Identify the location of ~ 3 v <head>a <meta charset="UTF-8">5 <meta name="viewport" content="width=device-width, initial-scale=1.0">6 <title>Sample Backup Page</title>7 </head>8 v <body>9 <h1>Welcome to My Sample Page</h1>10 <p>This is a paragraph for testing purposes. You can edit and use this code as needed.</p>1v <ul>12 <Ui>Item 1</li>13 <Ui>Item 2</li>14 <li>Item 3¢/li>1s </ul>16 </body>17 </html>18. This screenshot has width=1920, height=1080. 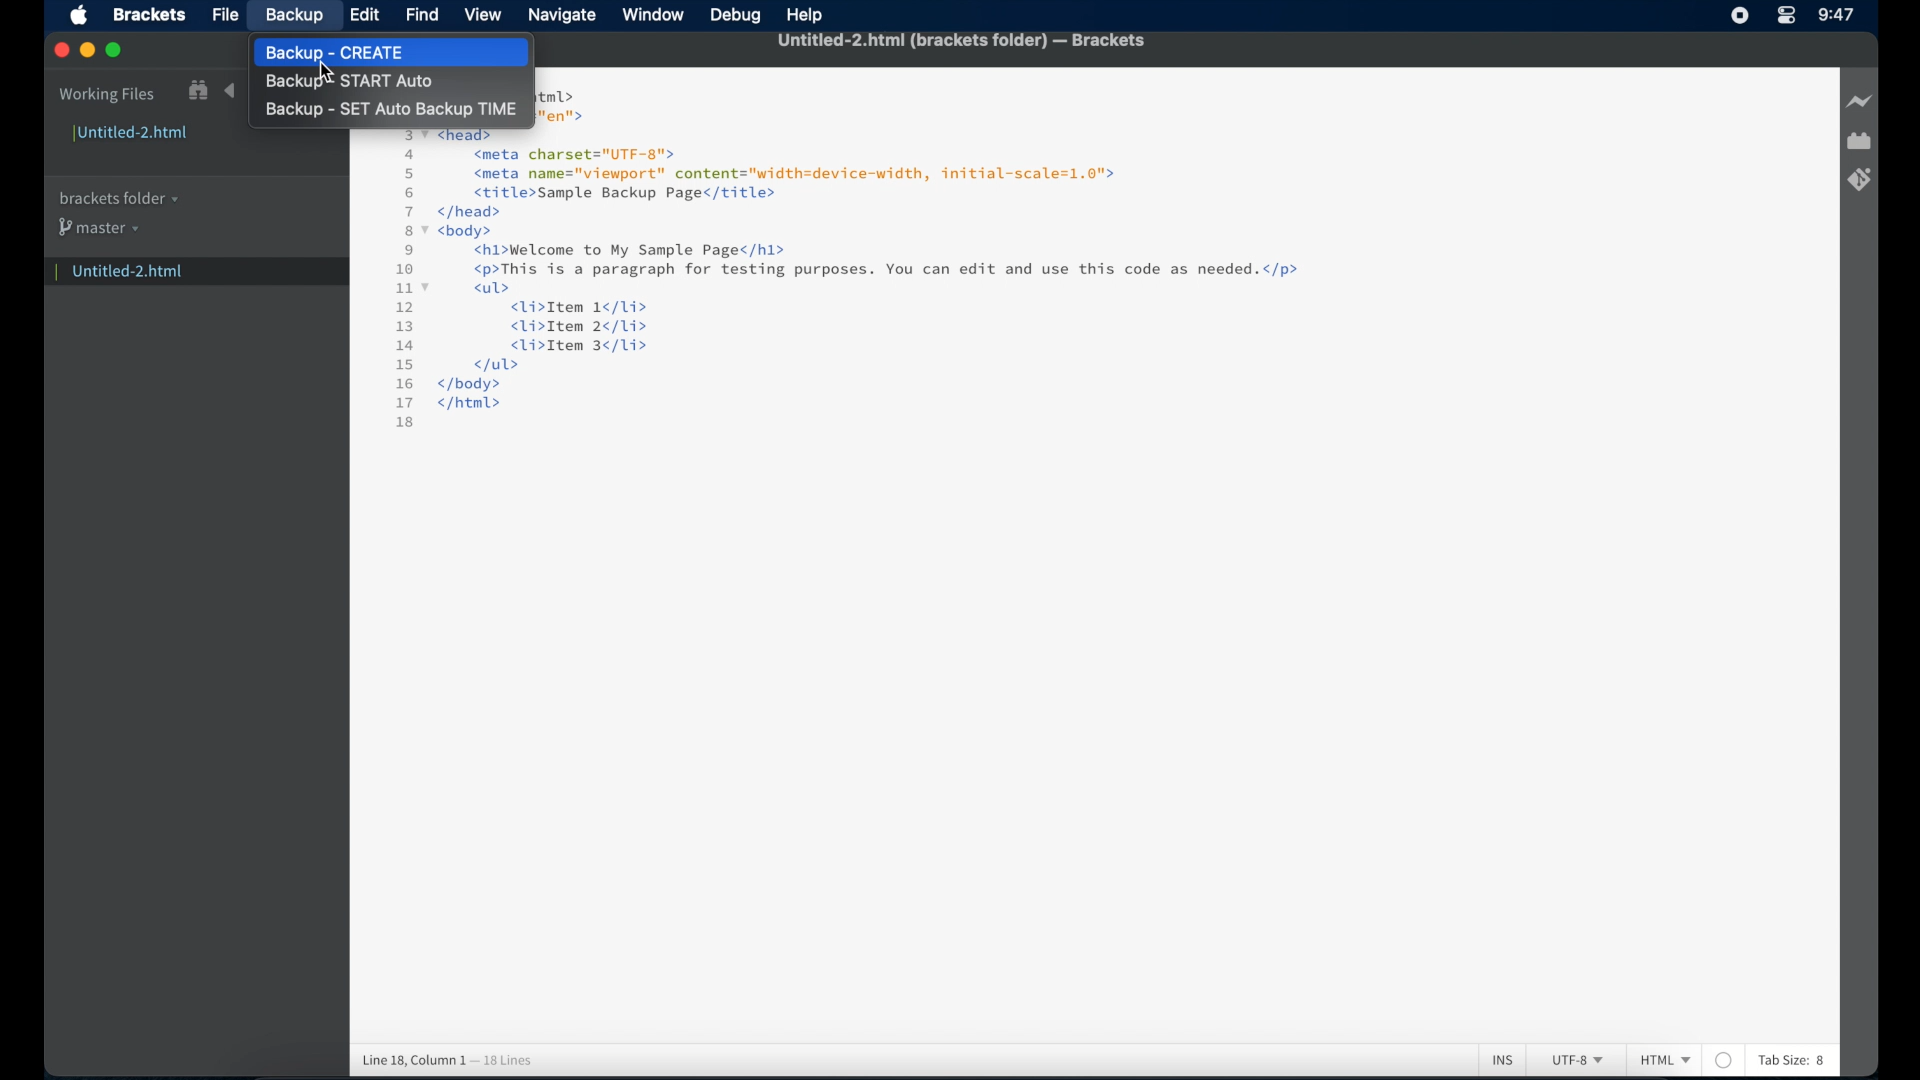
(853, 282).